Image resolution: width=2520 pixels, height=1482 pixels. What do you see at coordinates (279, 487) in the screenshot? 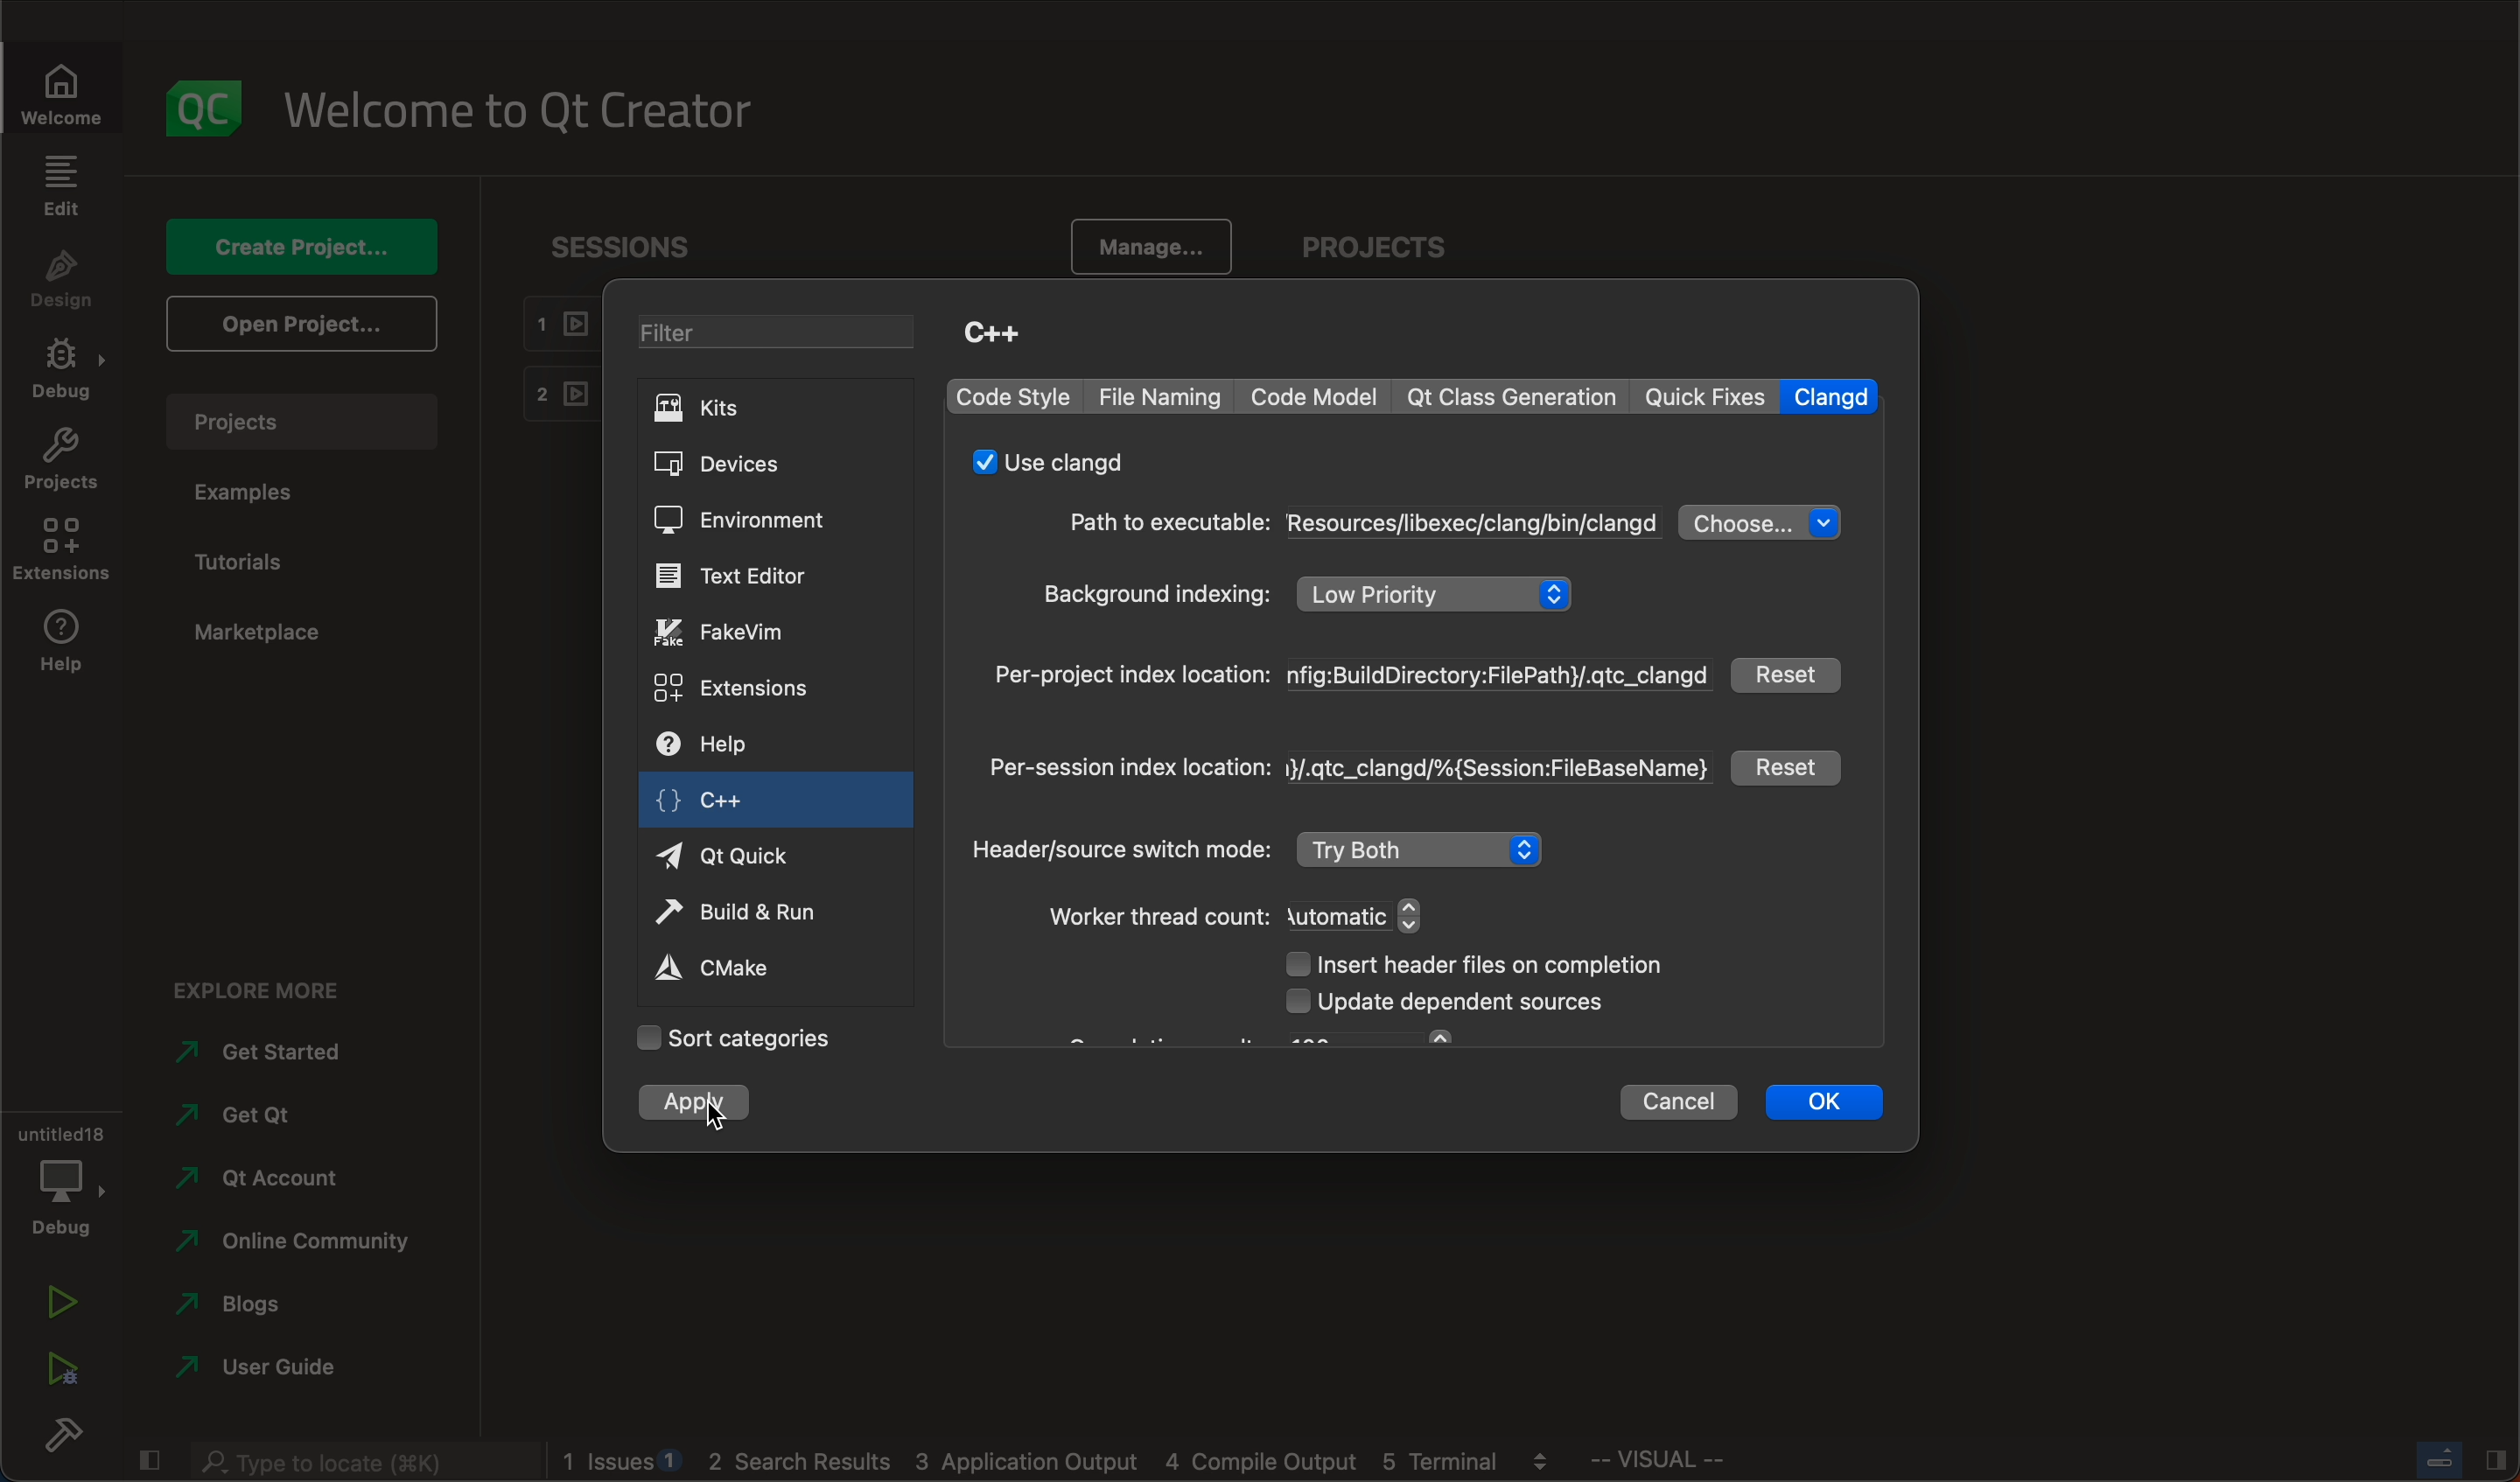
I see `examples` at bounding box center [279, 487].